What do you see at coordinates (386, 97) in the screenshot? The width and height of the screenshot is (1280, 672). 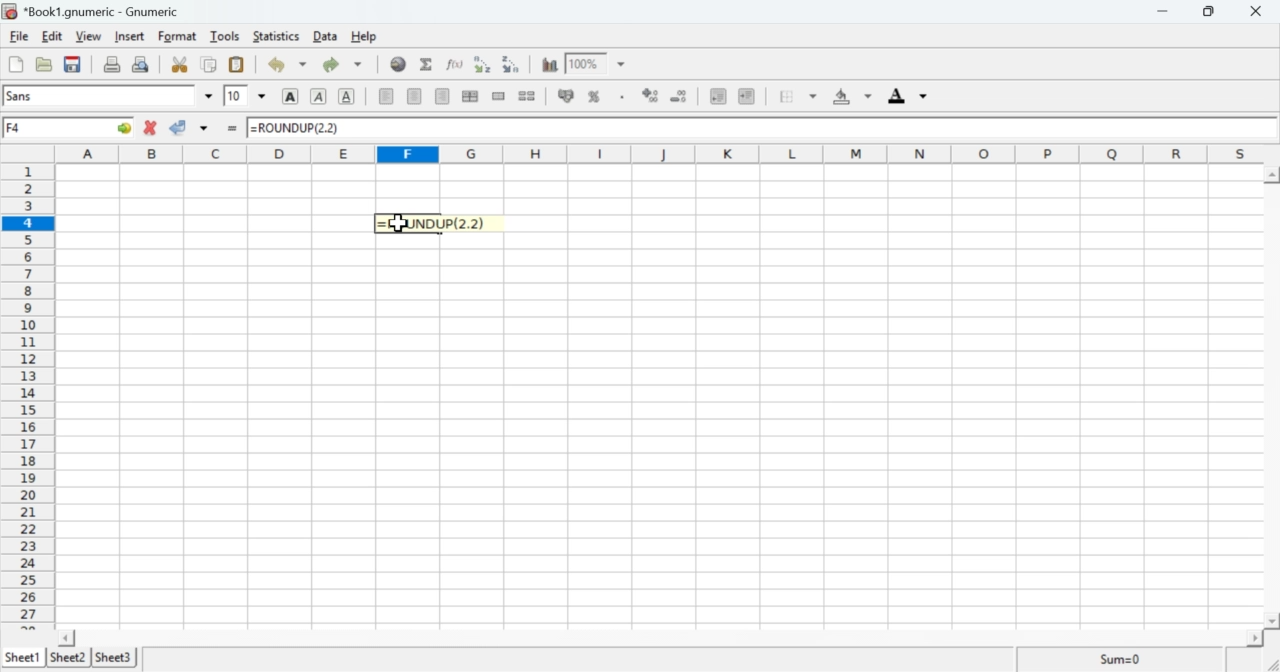 I see `Align left` at bounding box center [386, 97].